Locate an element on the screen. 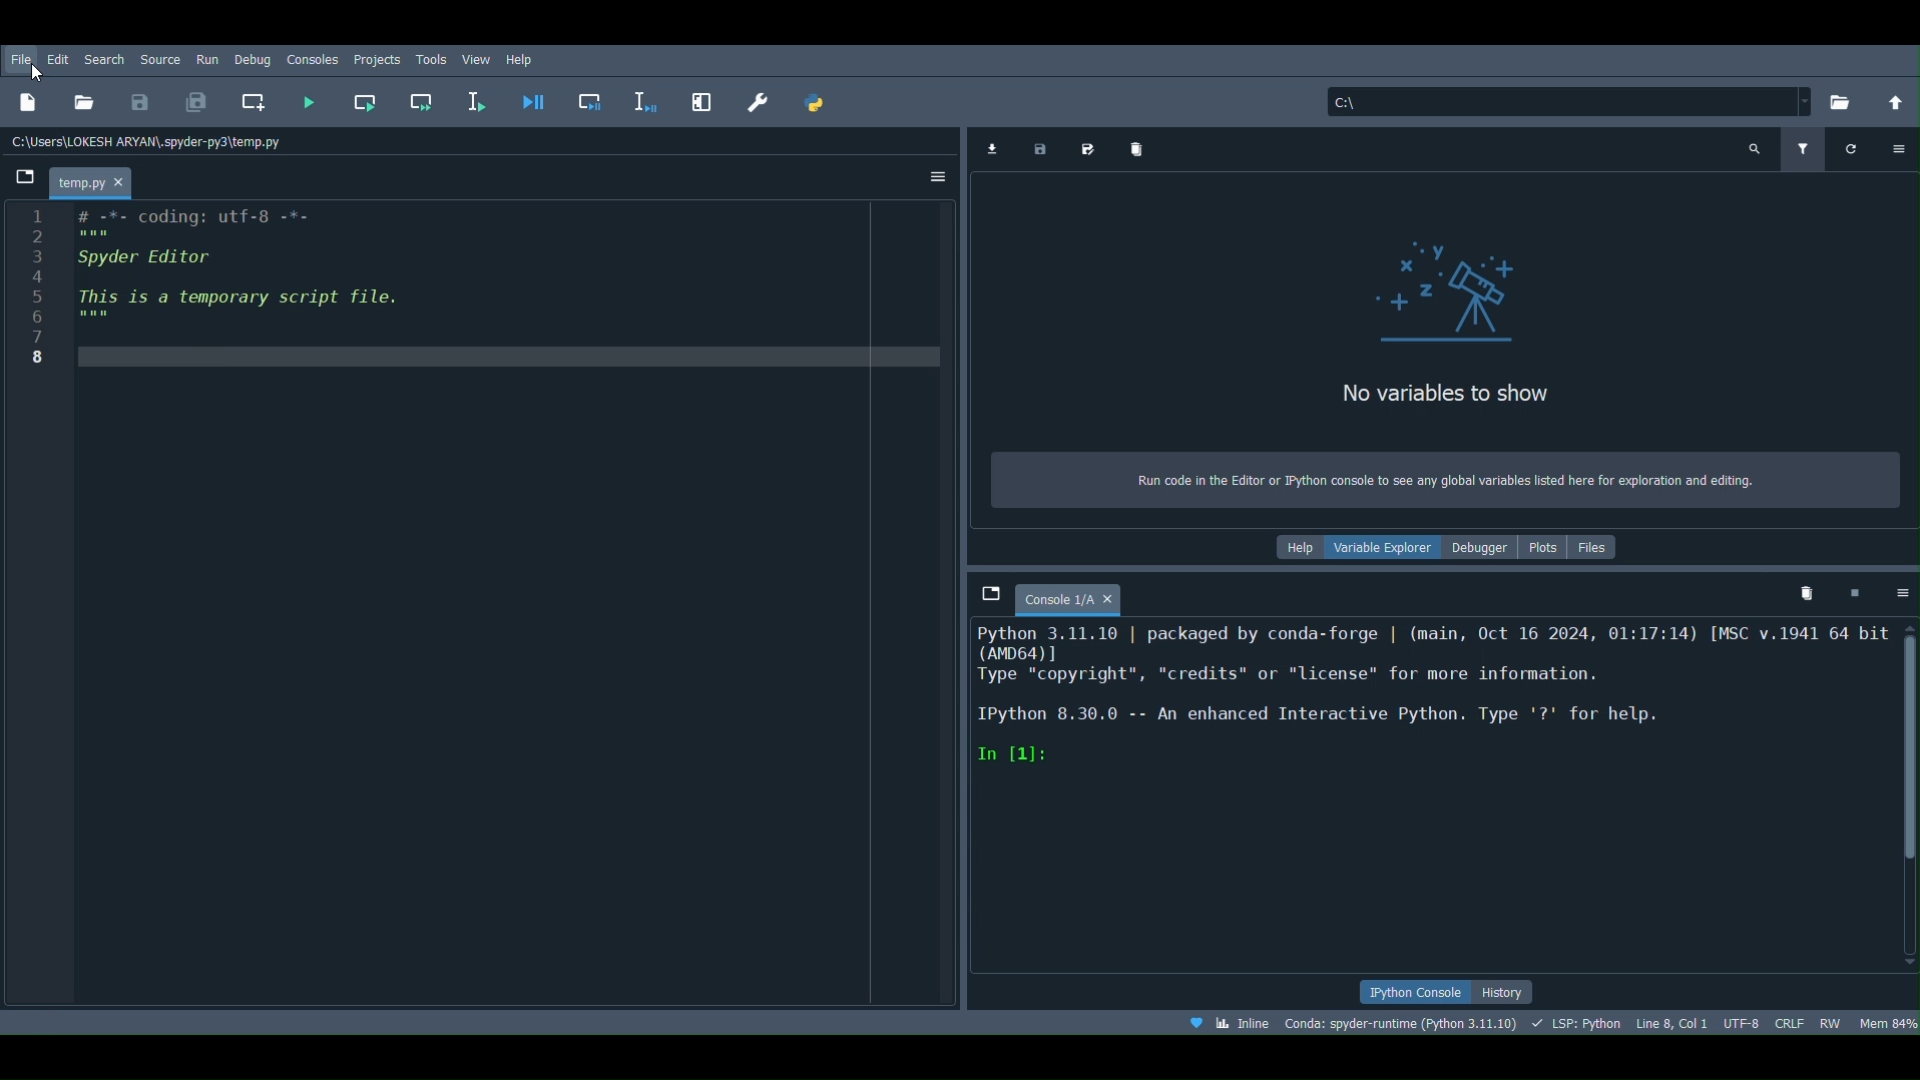 Image resolution: width=1920 pixels, height=1080 pixels. Run code in the Editor or Python console to see any global variables listed here for exploration and editing is located at coordinates (1447, 481).